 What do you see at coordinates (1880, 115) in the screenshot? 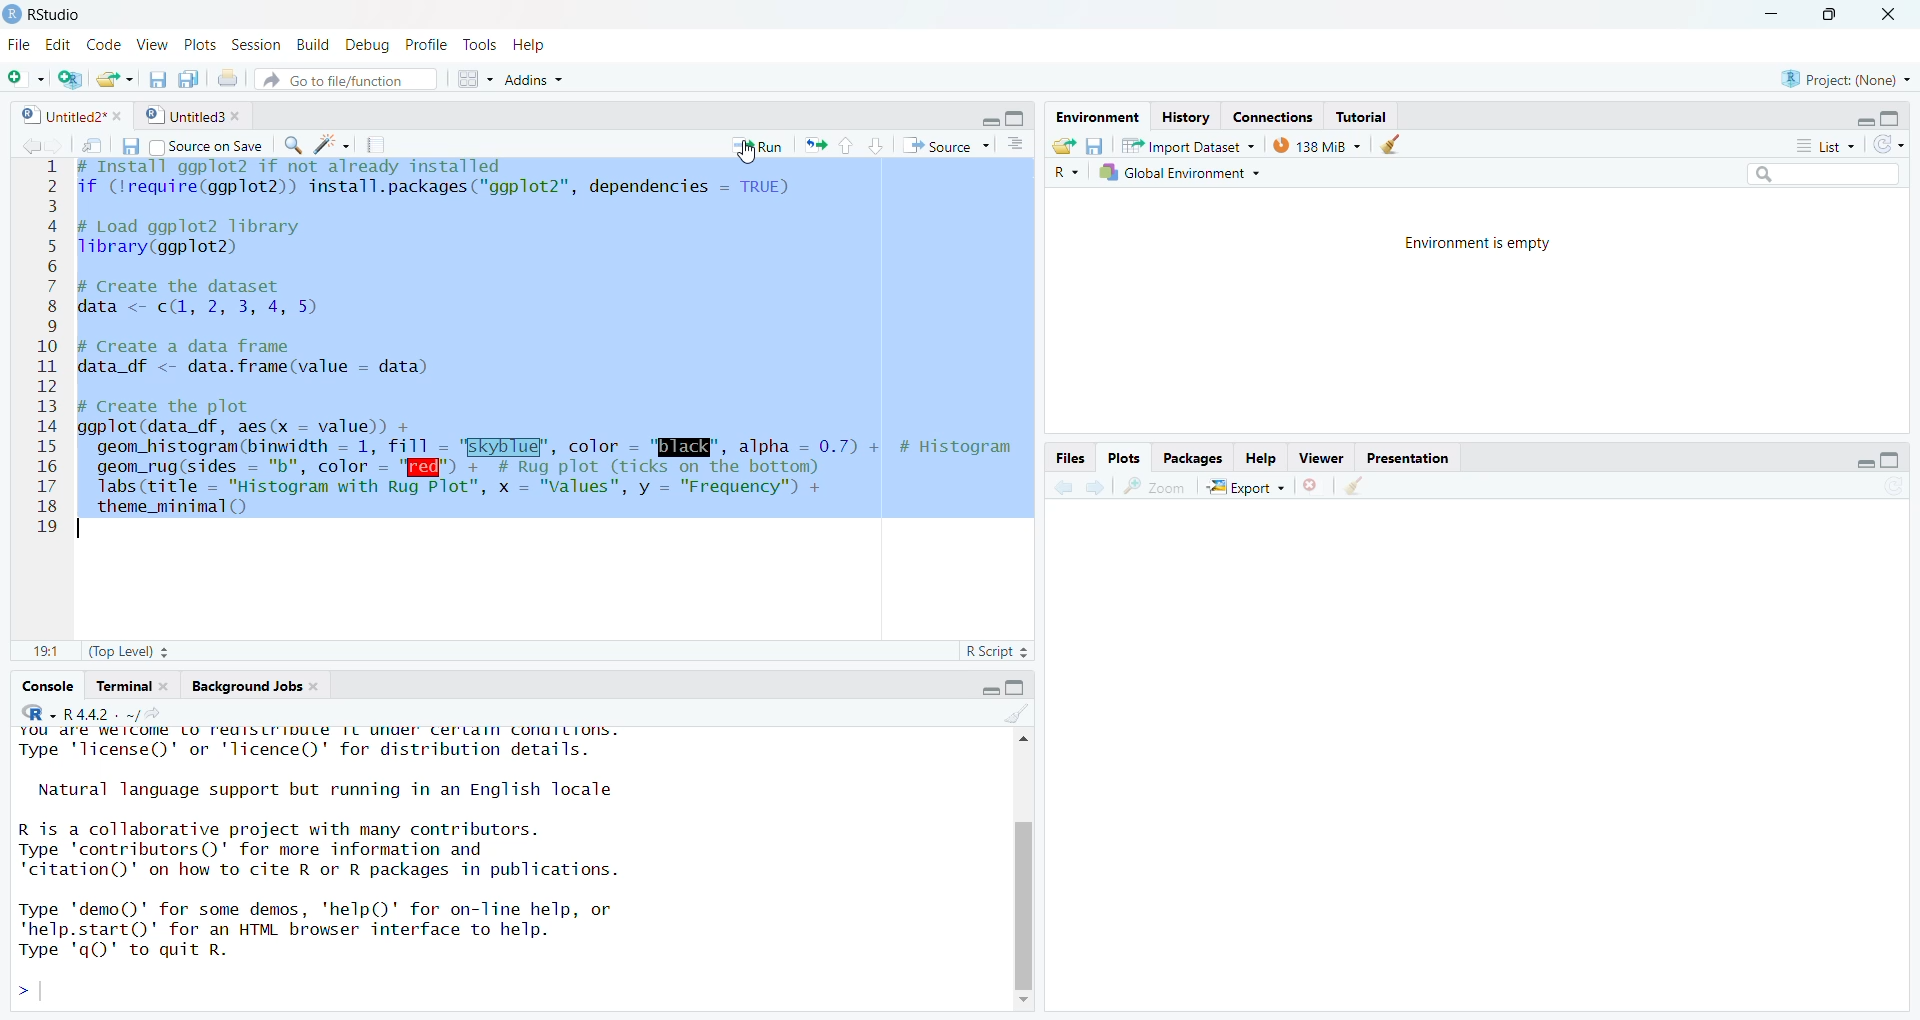
I see `maximize/minimize` at bounding box center [1880, 115].